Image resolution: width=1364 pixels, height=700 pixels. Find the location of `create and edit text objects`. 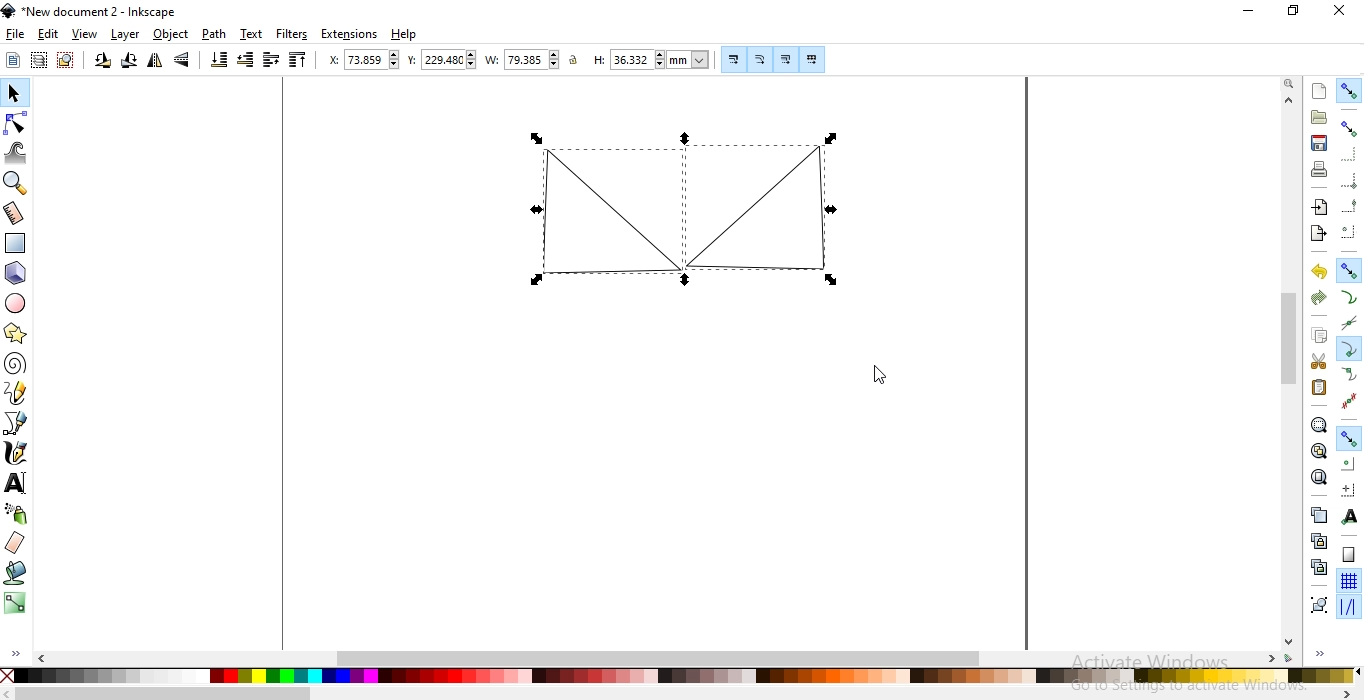

create and edit text objects is located at coordinates (18, 484).